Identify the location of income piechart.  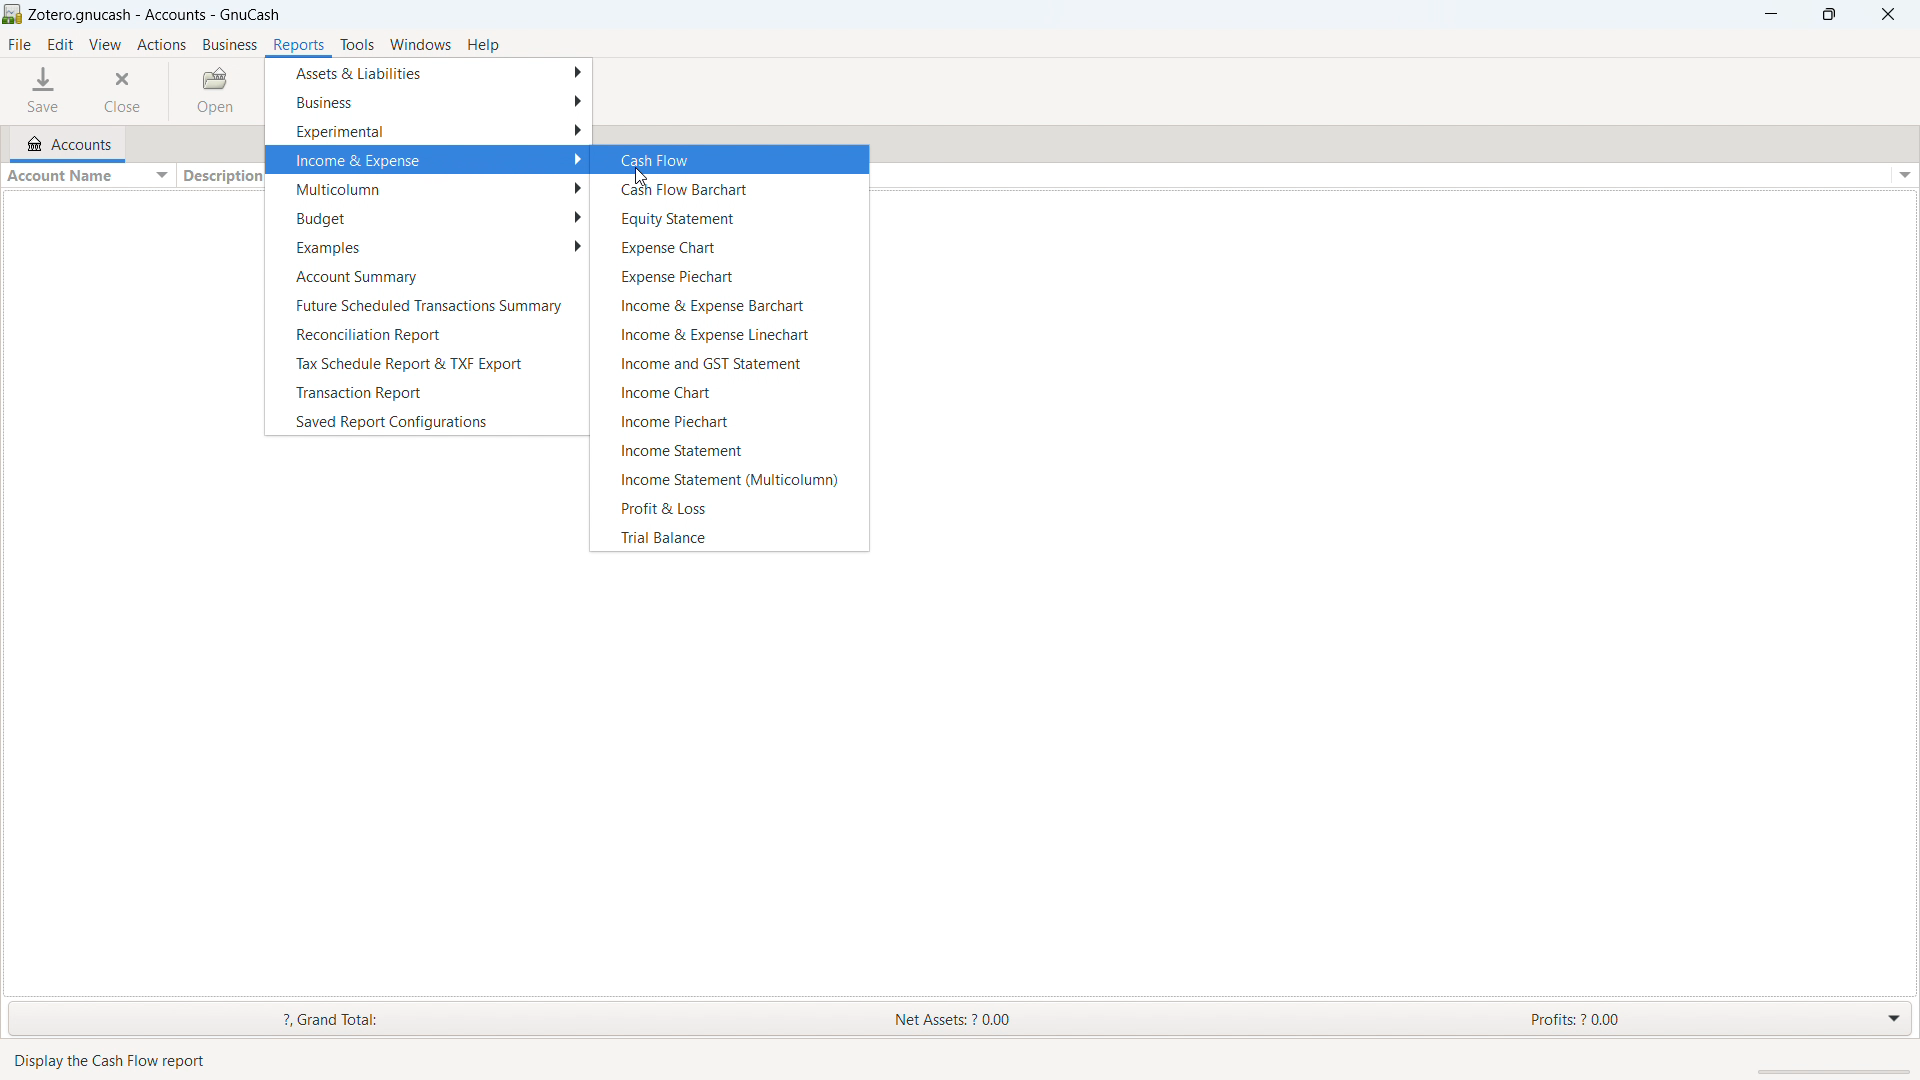
(728, 420).